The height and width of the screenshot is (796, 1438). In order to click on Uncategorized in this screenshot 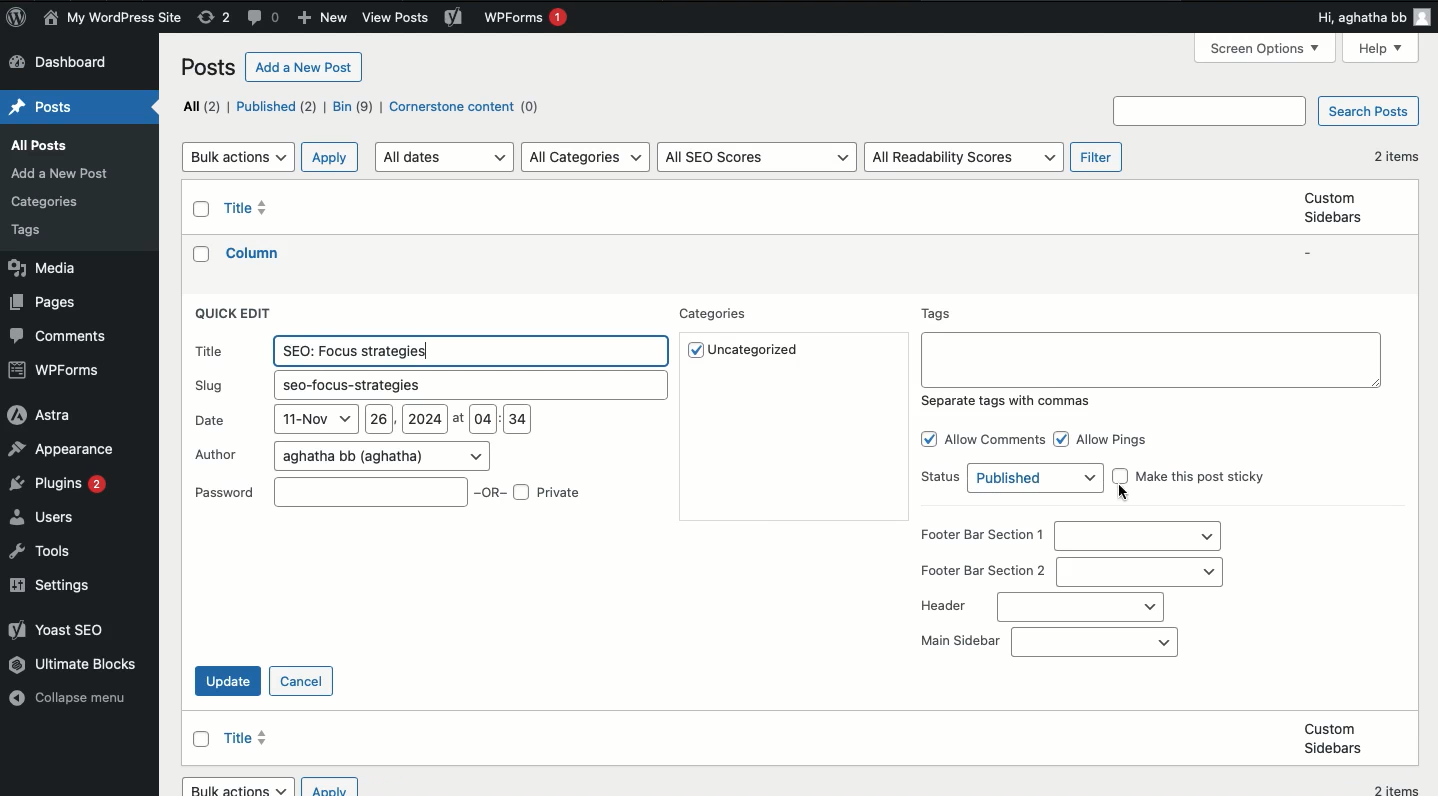, I will do `click(758, 350)`.